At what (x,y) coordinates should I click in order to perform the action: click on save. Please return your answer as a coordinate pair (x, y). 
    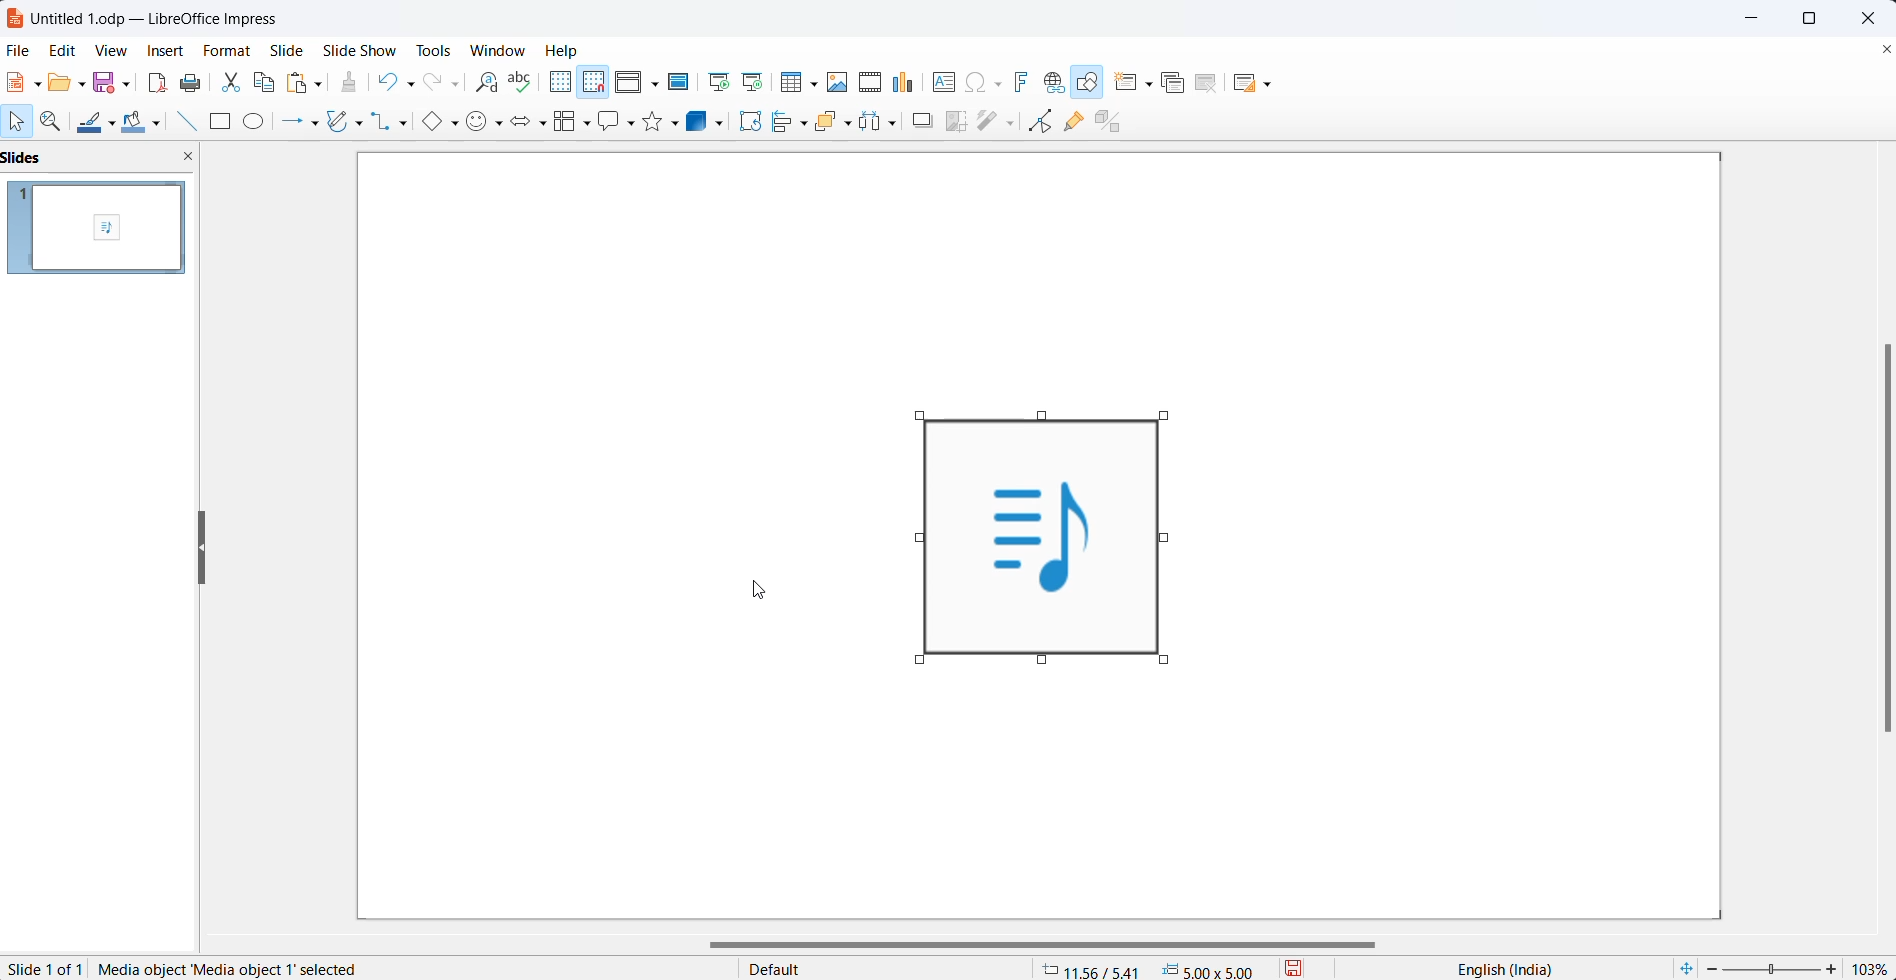
    Looking at the image, I should click on (1303, 967).